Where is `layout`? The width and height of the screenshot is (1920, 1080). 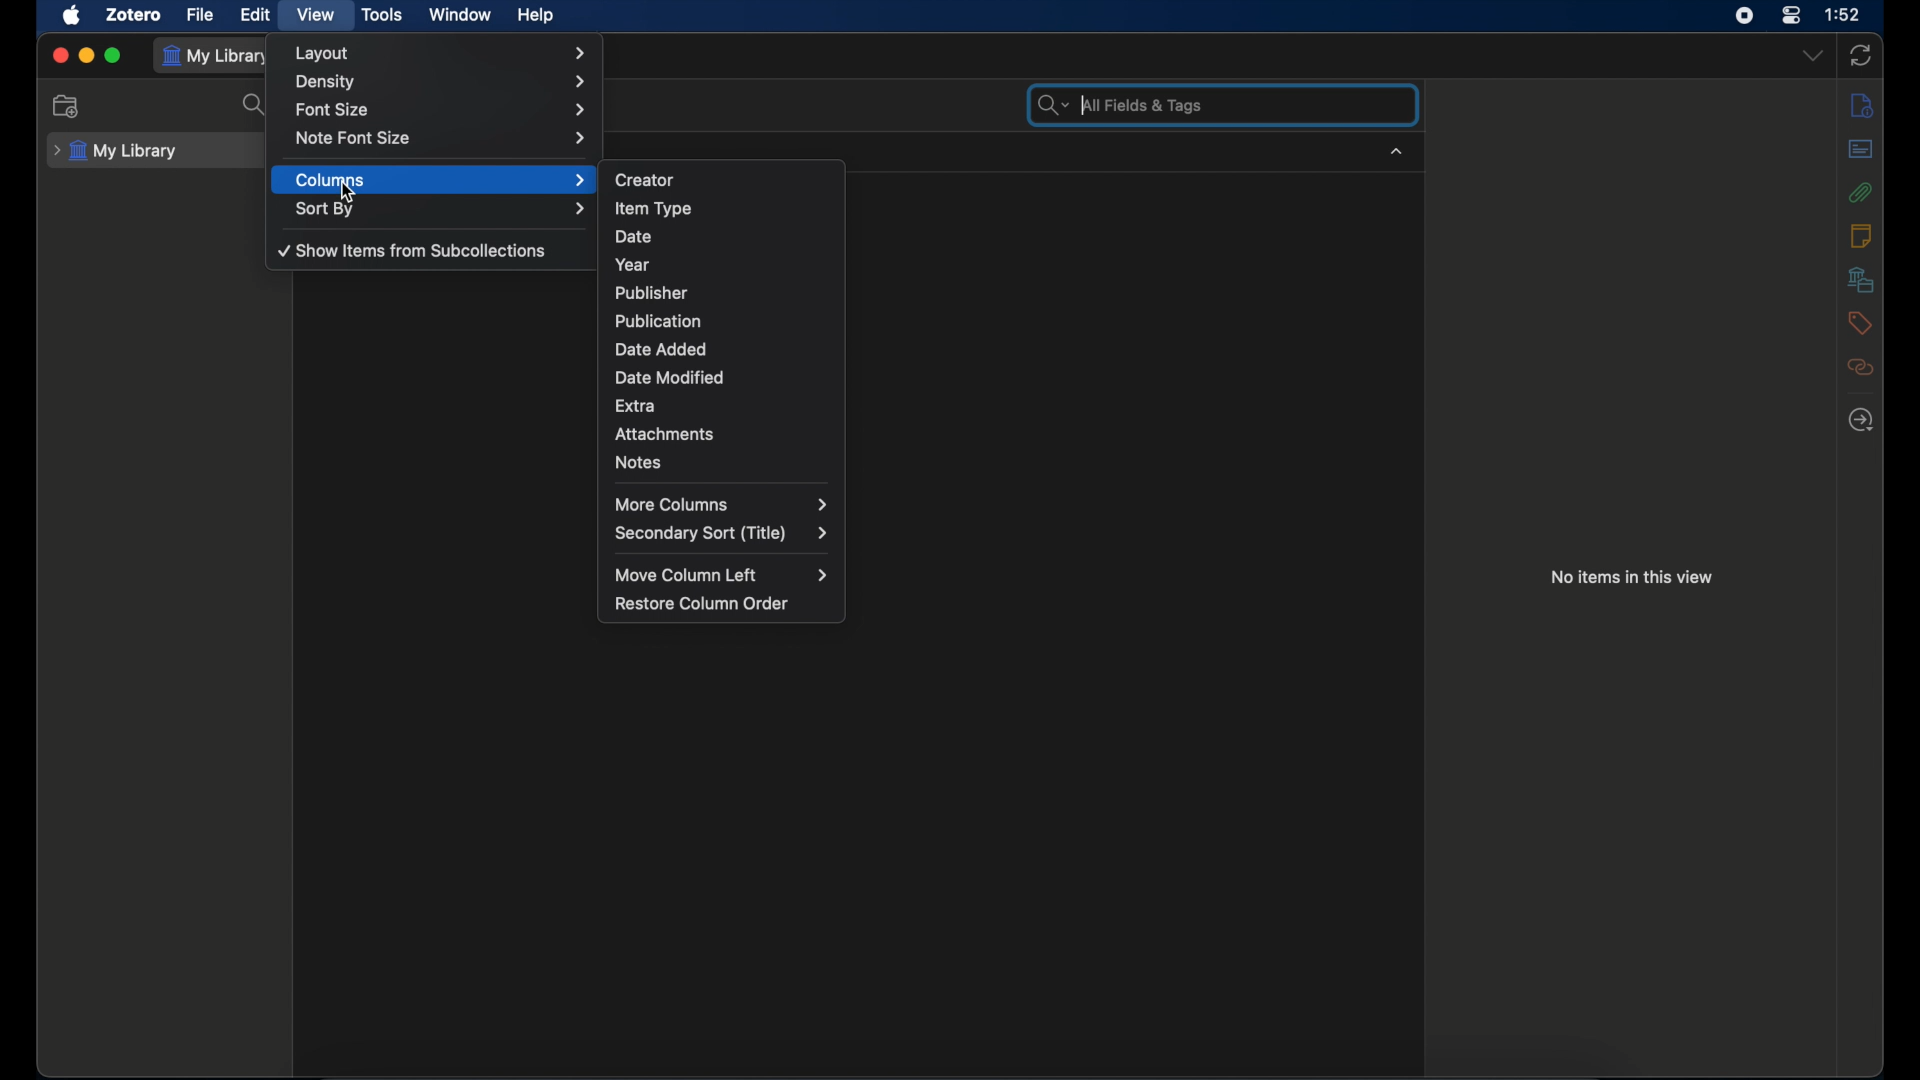 layout is located at coordinates (440, 53).